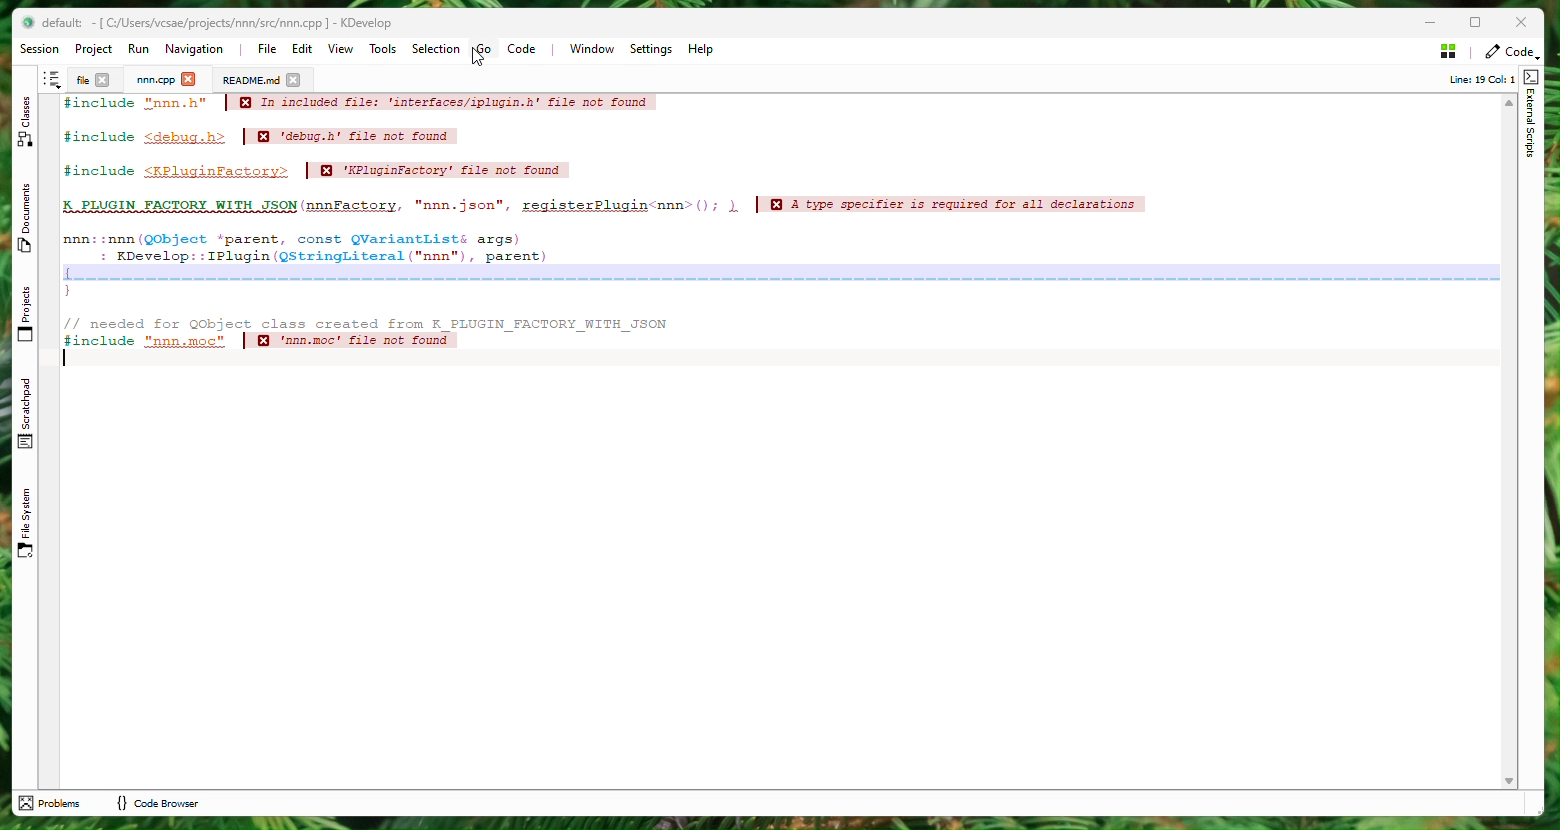 Image resolution: width=1560 pixels, height=830 pixels. Describe the element at coordinates (52, 803) in the screenshot. I see `problems` at that location.